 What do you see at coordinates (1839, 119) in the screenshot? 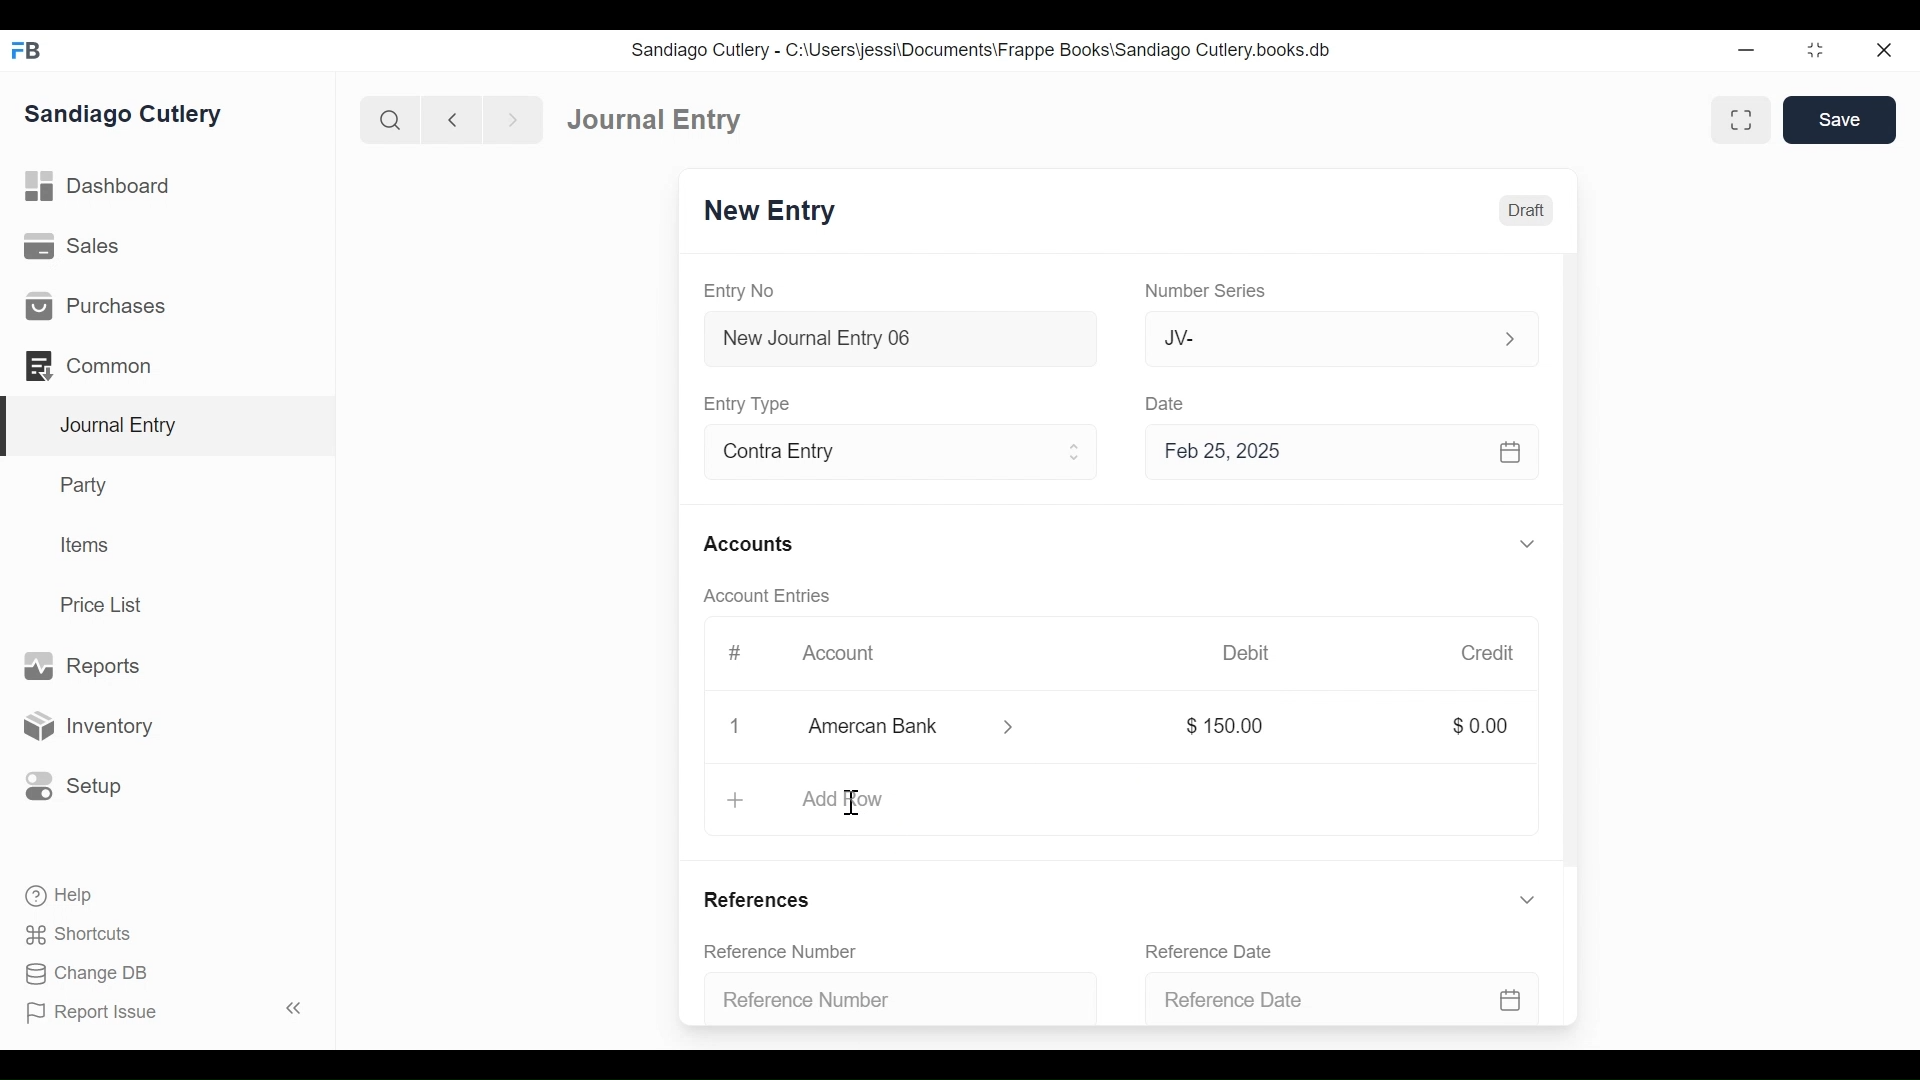
I see `Save` at bounding box center [1839, 119].